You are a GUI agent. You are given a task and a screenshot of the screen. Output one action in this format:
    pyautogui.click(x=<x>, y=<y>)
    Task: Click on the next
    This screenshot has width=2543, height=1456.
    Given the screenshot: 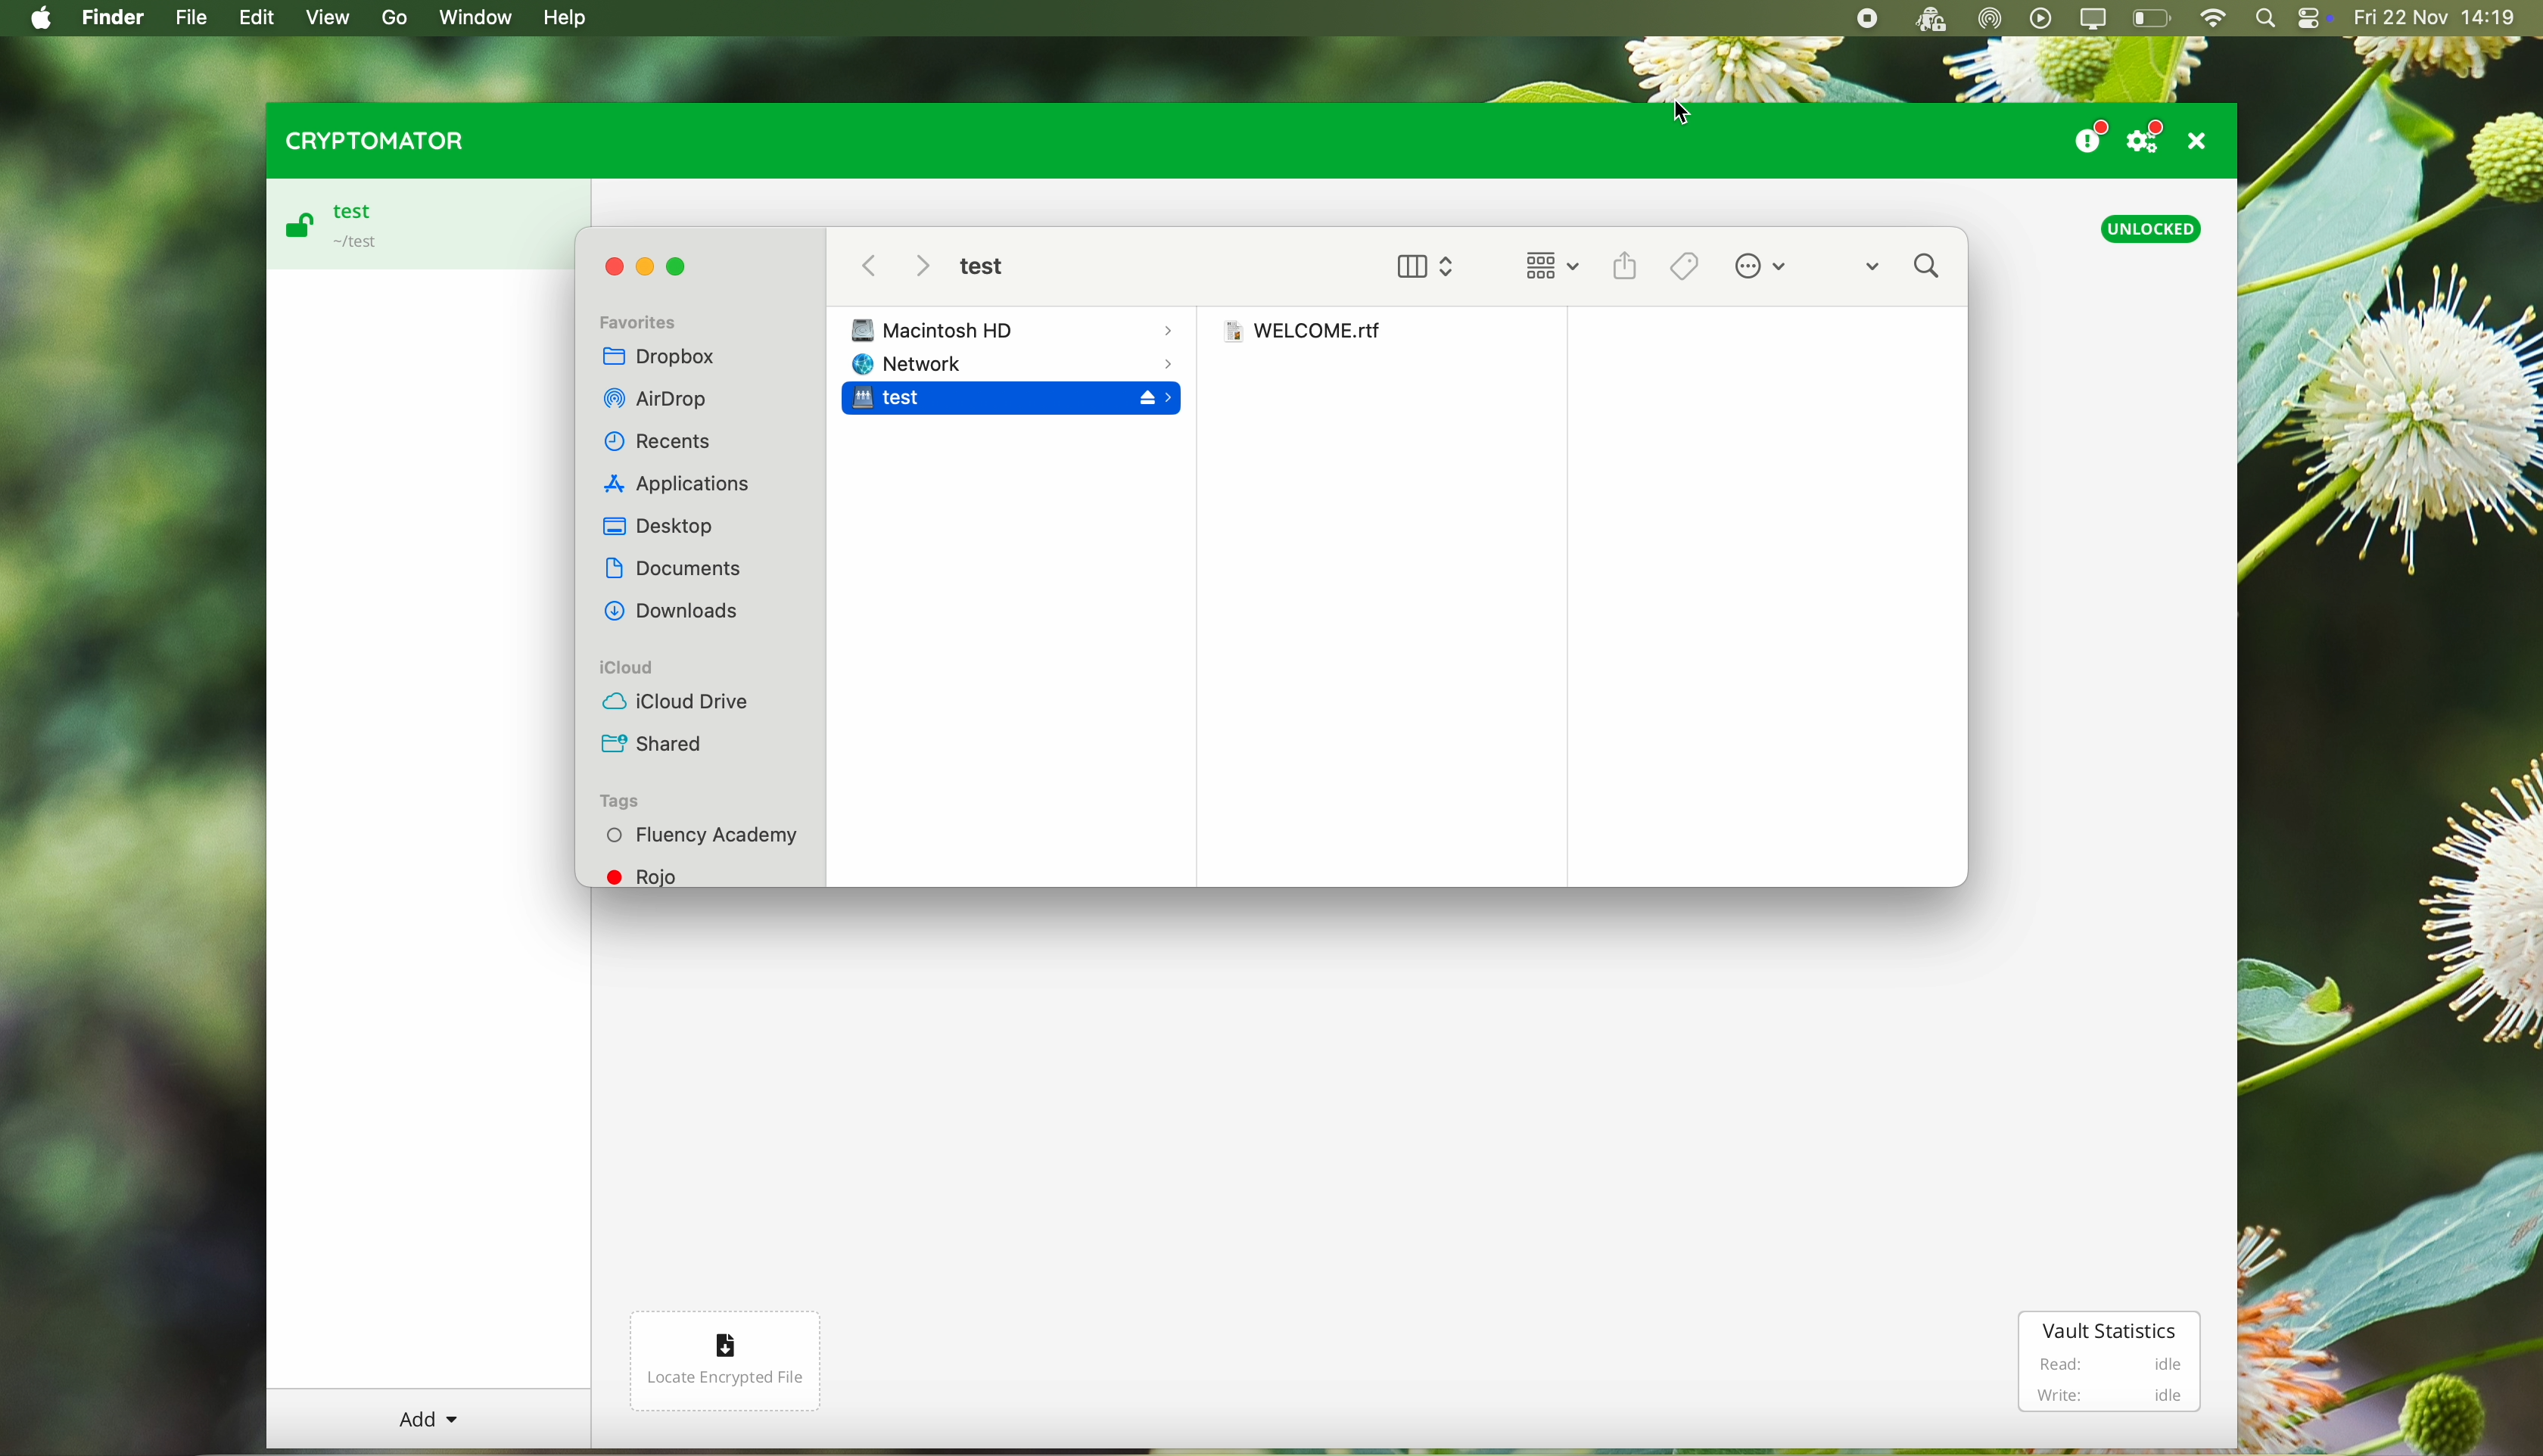 What is the action you would take?
    pyautogui.click(x=920, y=268)
    